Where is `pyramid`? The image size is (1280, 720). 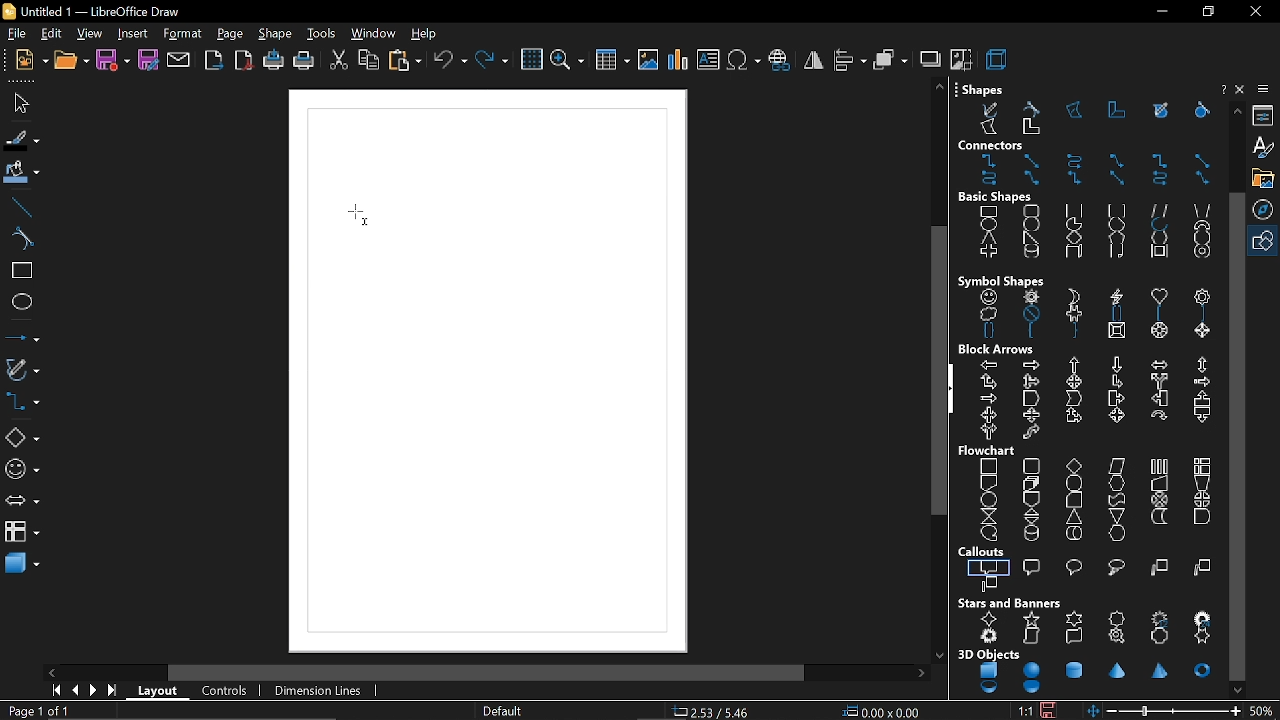
pyramid is located at coordinates (1162, 672).